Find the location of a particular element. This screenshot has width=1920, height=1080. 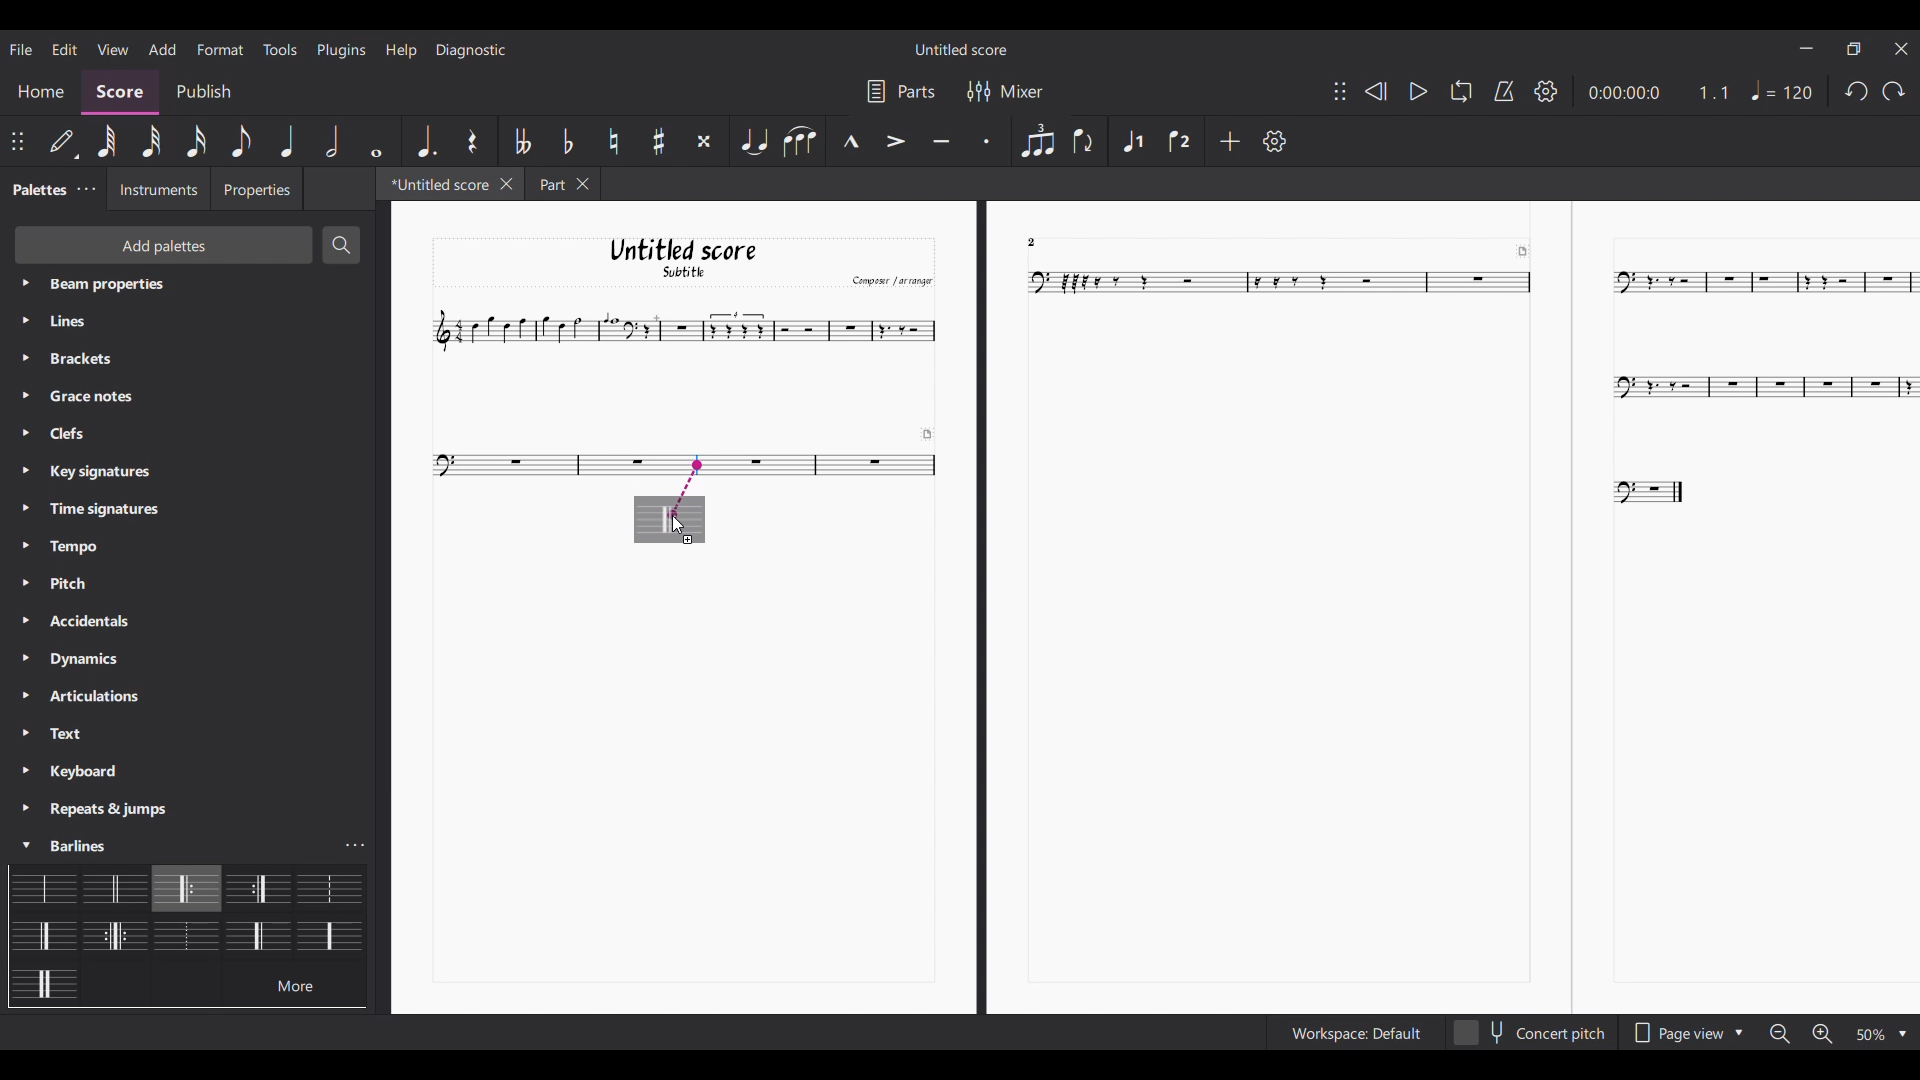

Palette settings is located at coordinates (72, 620).